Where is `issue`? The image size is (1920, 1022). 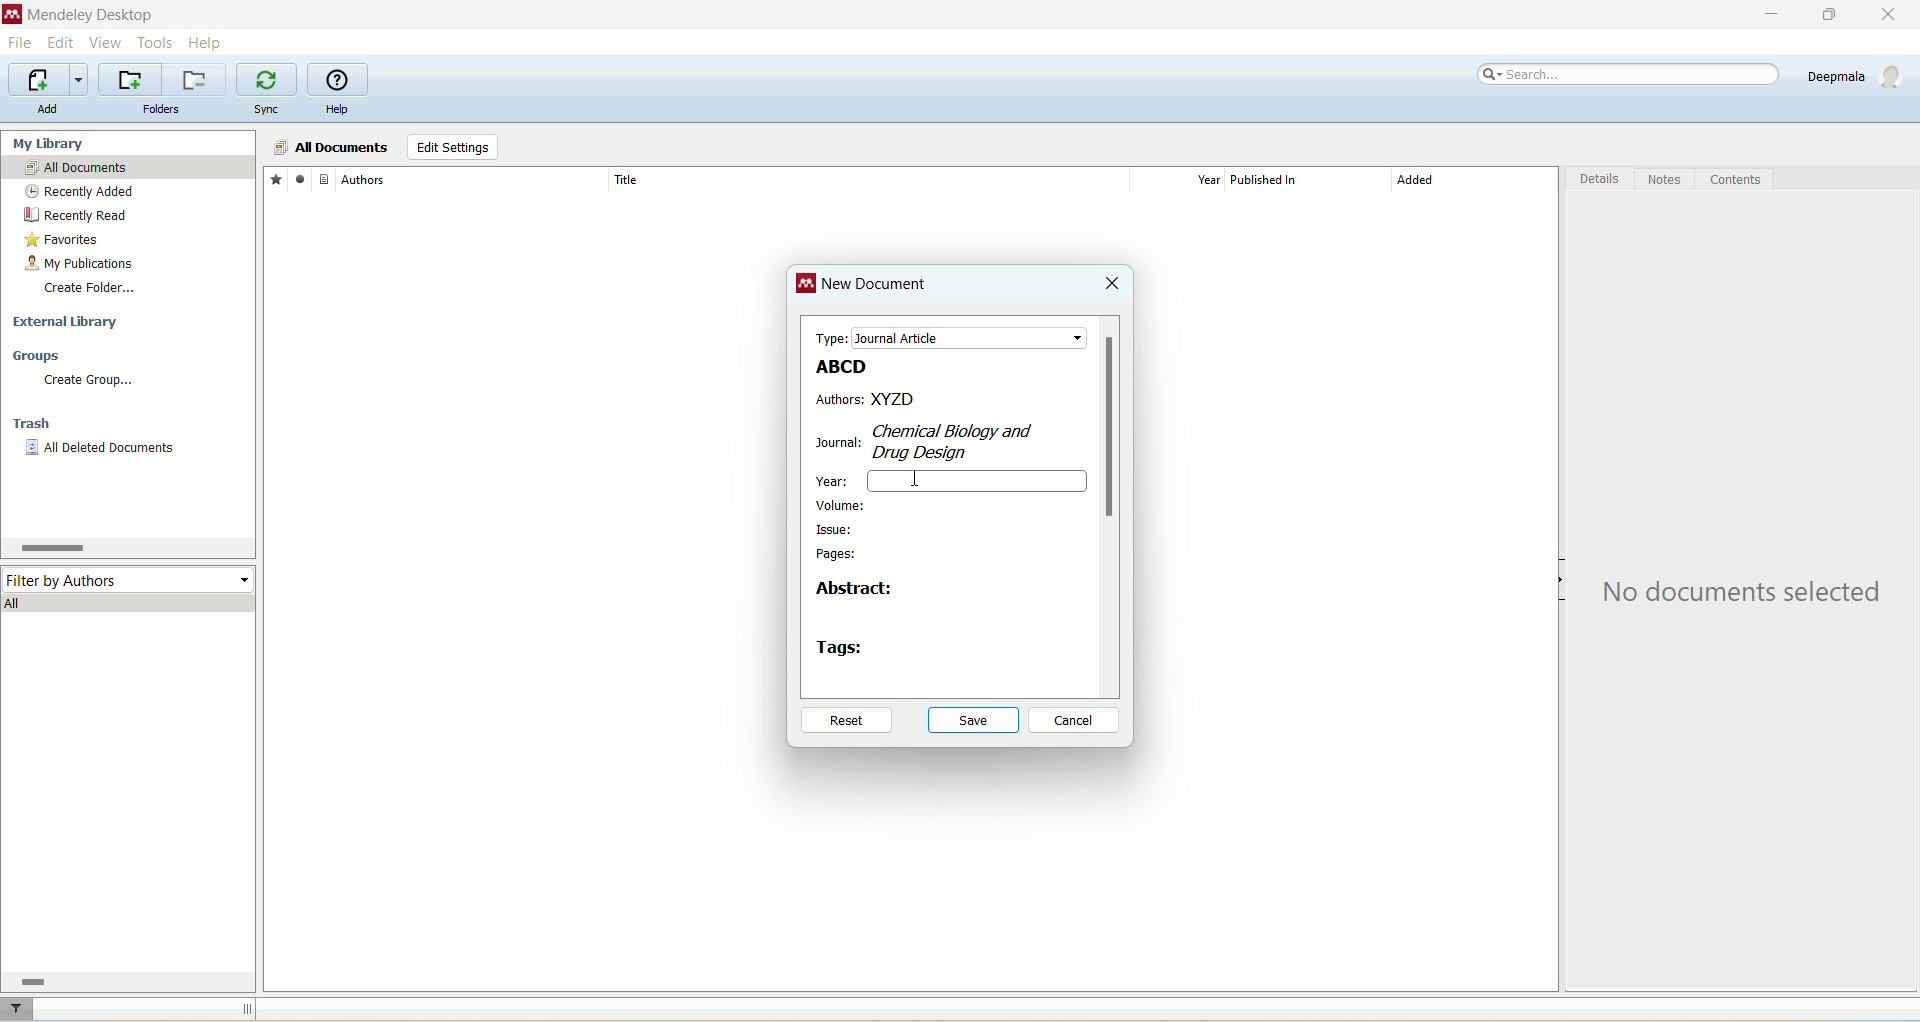
issue is located at coordinates (836, 529).